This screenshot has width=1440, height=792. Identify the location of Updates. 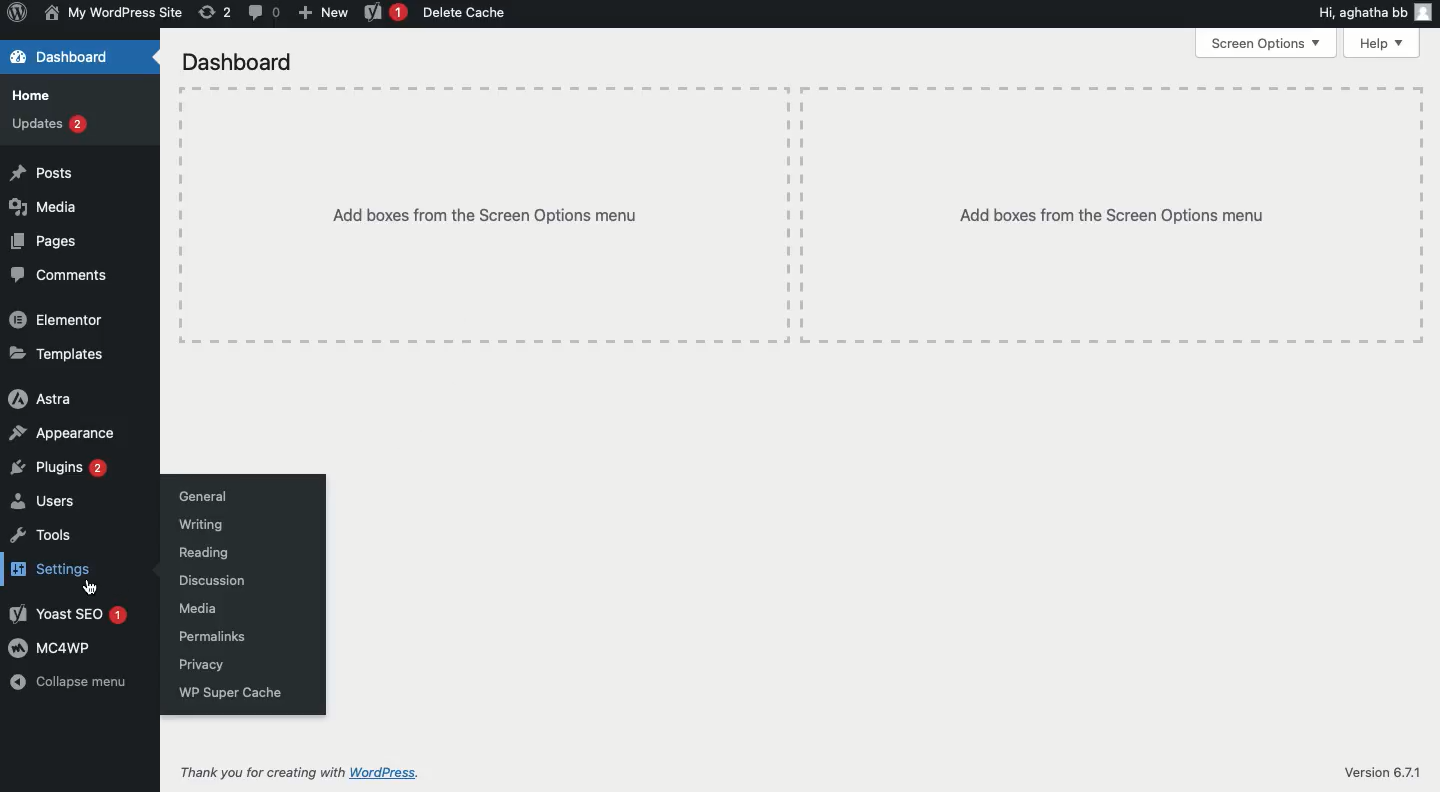
(49, 124).